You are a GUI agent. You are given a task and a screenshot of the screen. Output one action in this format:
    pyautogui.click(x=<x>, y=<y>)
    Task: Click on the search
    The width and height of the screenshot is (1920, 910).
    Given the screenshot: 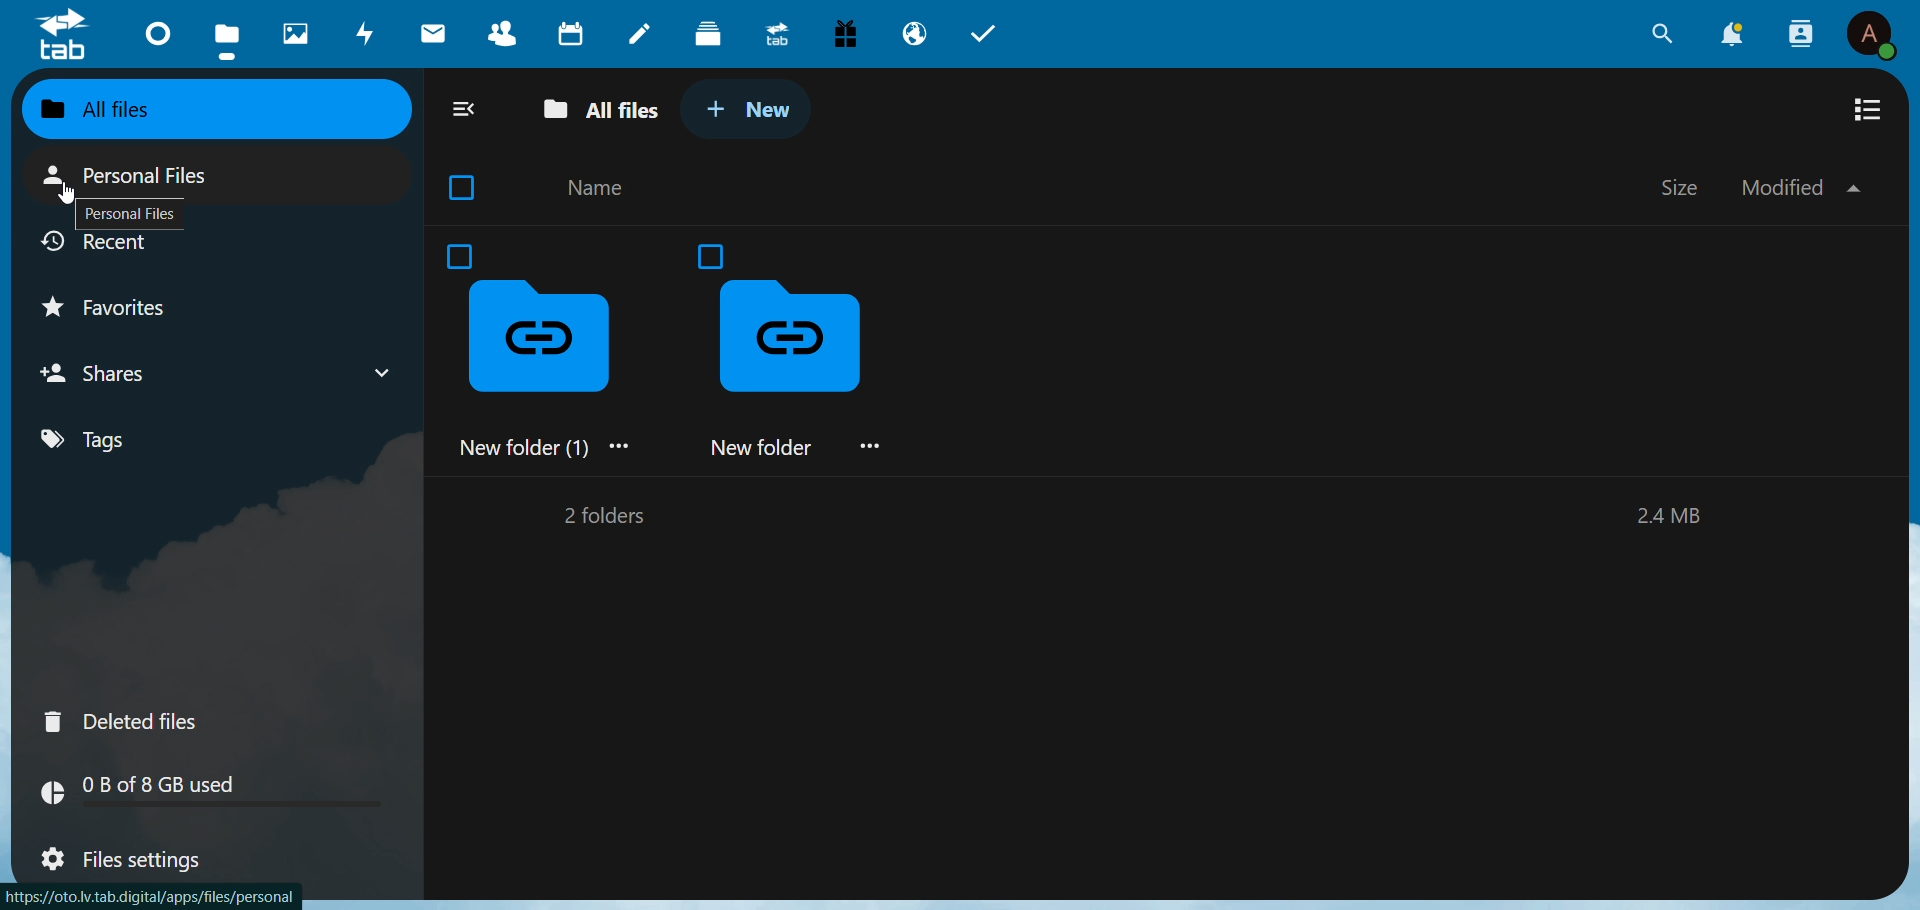 What is the action you would take?
    pyautogui.click(x=1657, y=36)
    